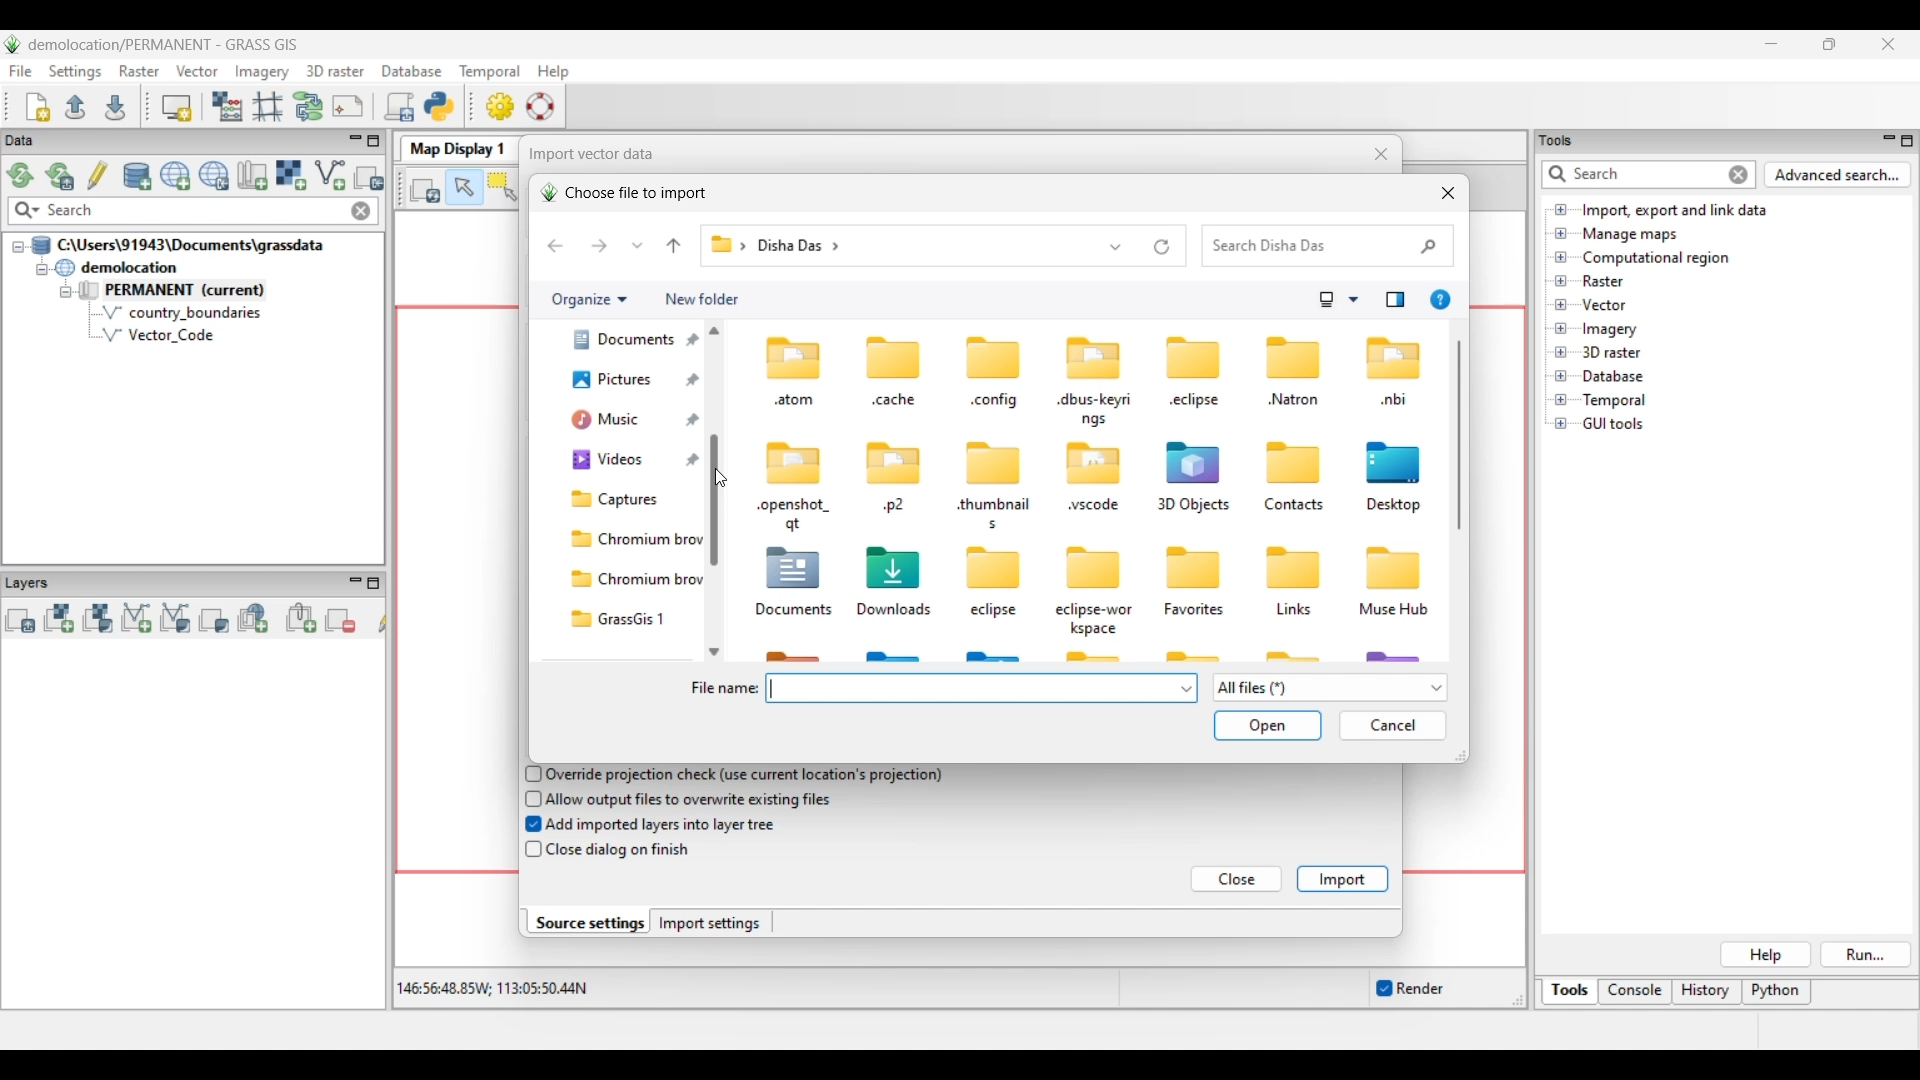 This screenshot has height=1080, width=1920. I want to click on Close window, so click(1382, 154).